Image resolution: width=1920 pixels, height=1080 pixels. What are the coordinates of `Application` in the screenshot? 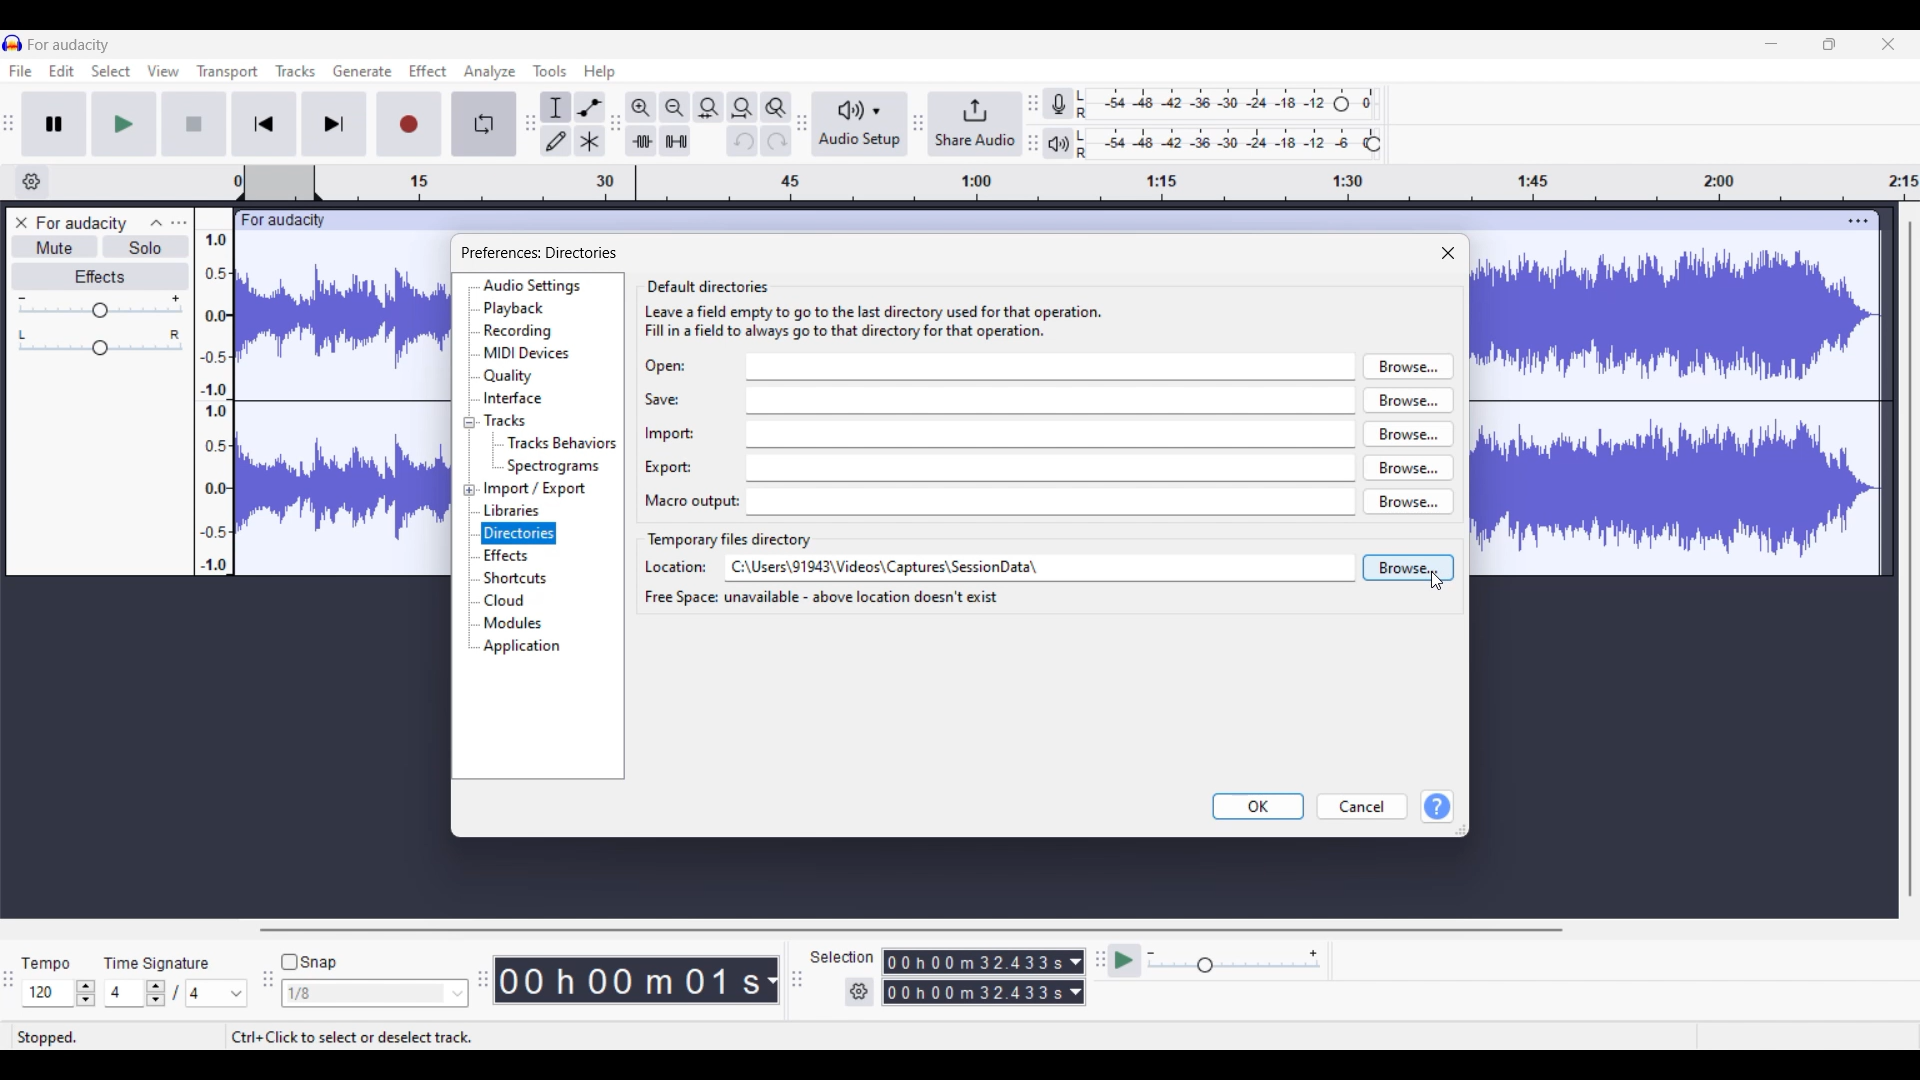 It's located at (521, 647).